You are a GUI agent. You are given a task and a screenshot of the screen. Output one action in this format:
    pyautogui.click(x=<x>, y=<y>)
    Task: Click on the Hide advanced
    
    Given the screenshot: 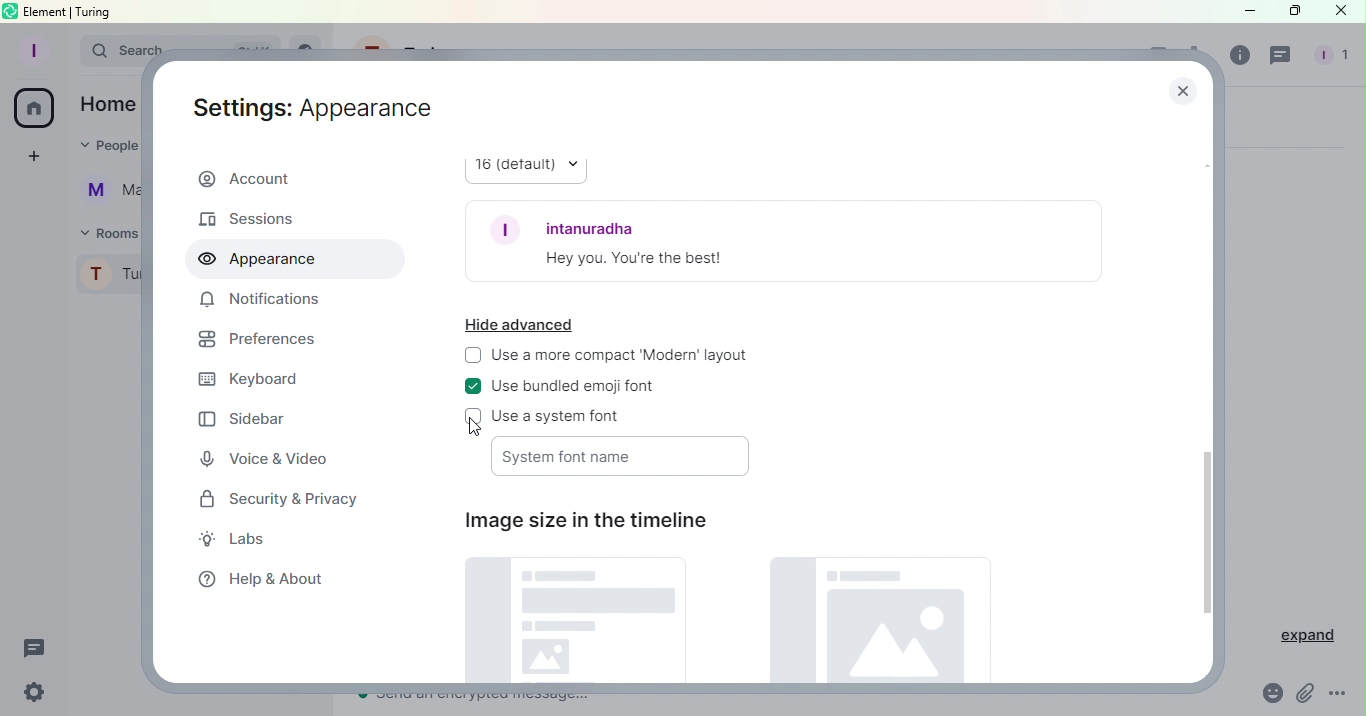 What is the action you would take?
    pyautogui.click(x=522, y=321)
    